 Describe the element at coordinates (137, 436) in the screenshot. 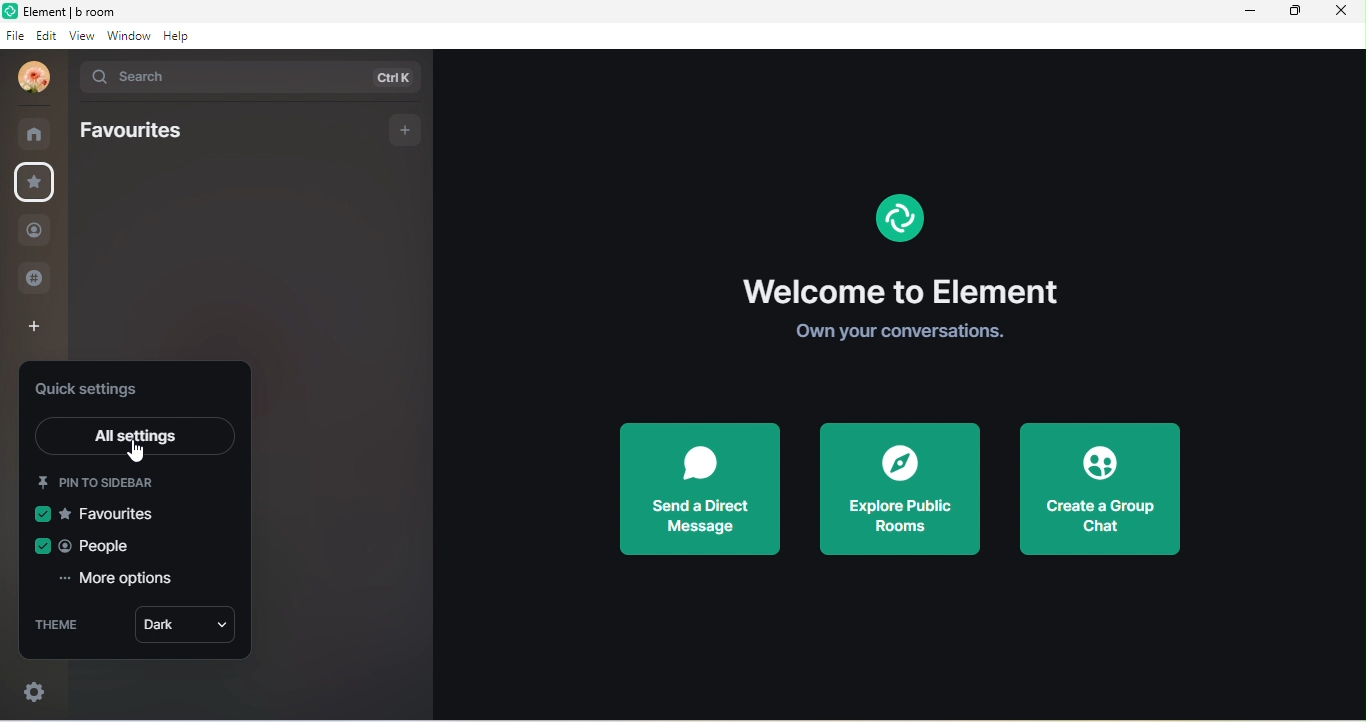

I see `all settings` at that location.